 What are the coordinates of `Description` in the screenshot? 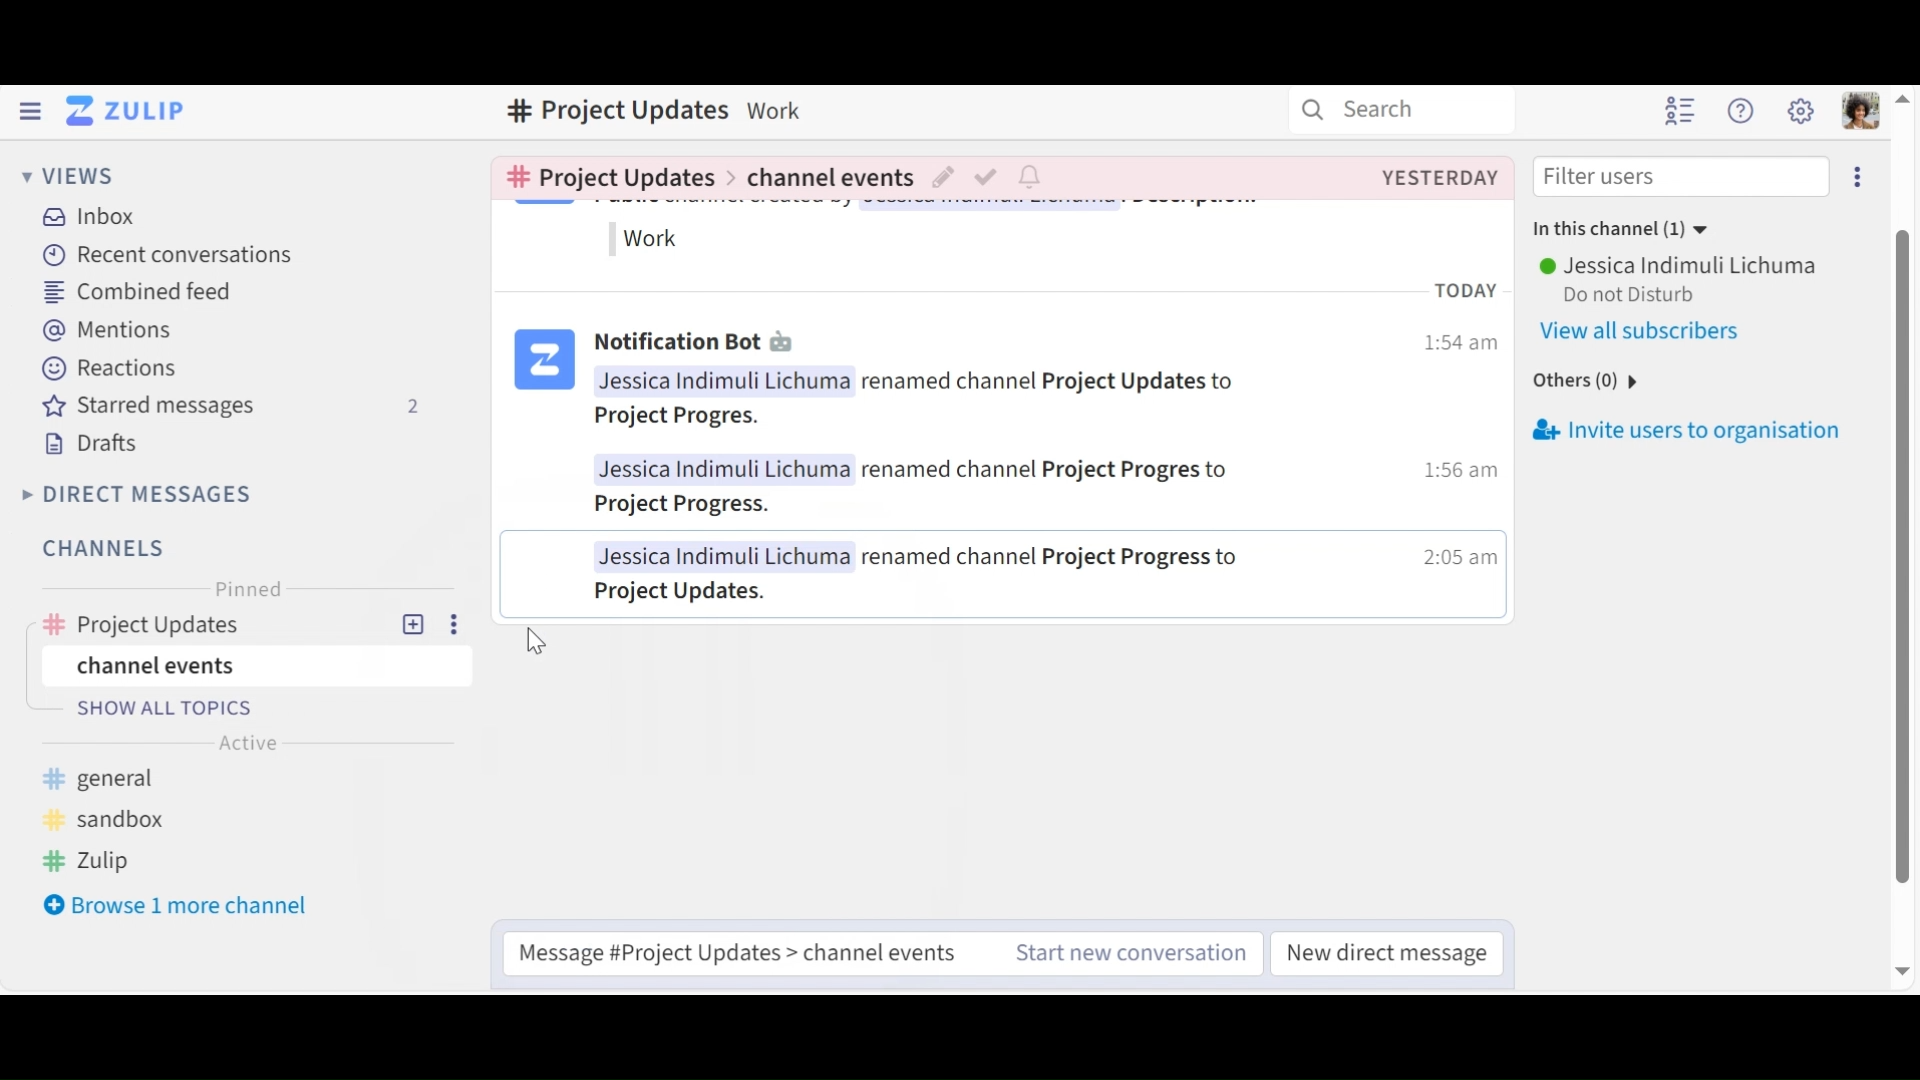 It's located at (776, 108).